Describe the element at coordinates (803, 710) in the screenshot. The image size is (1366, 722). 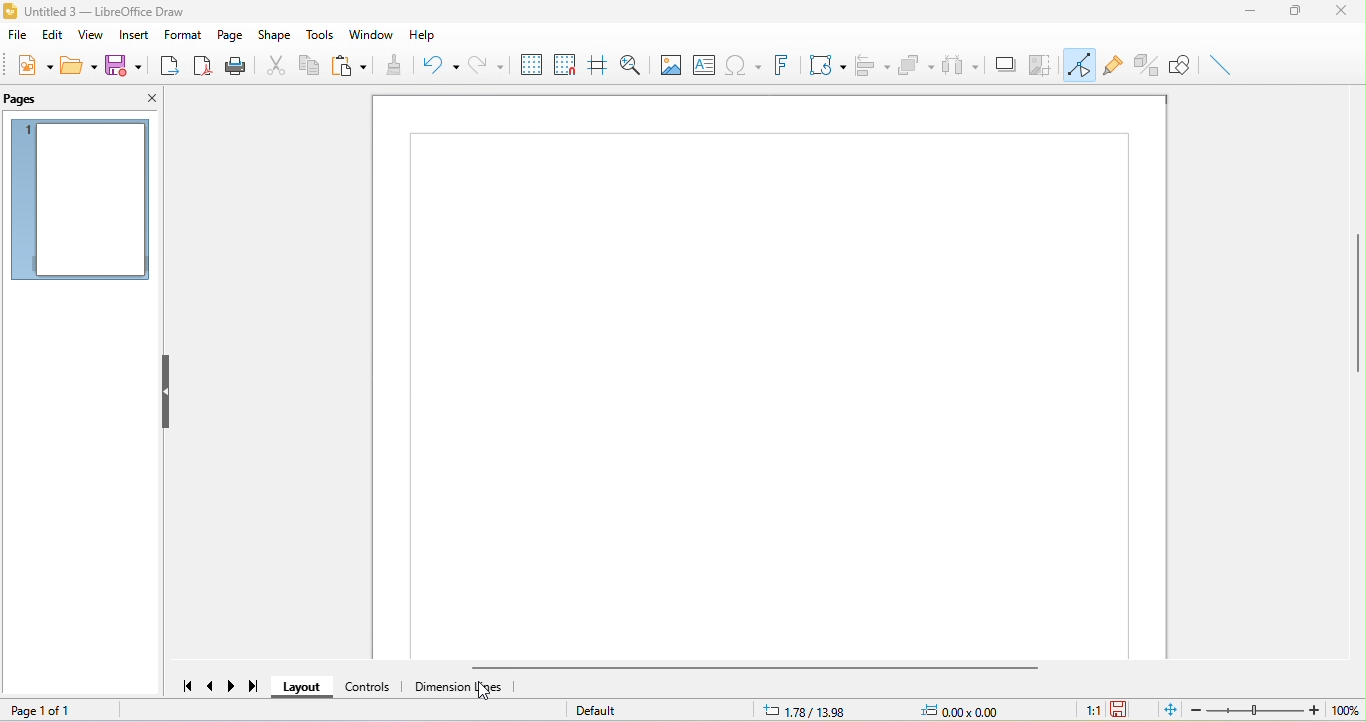
I see `1.78/13.98` at that location.